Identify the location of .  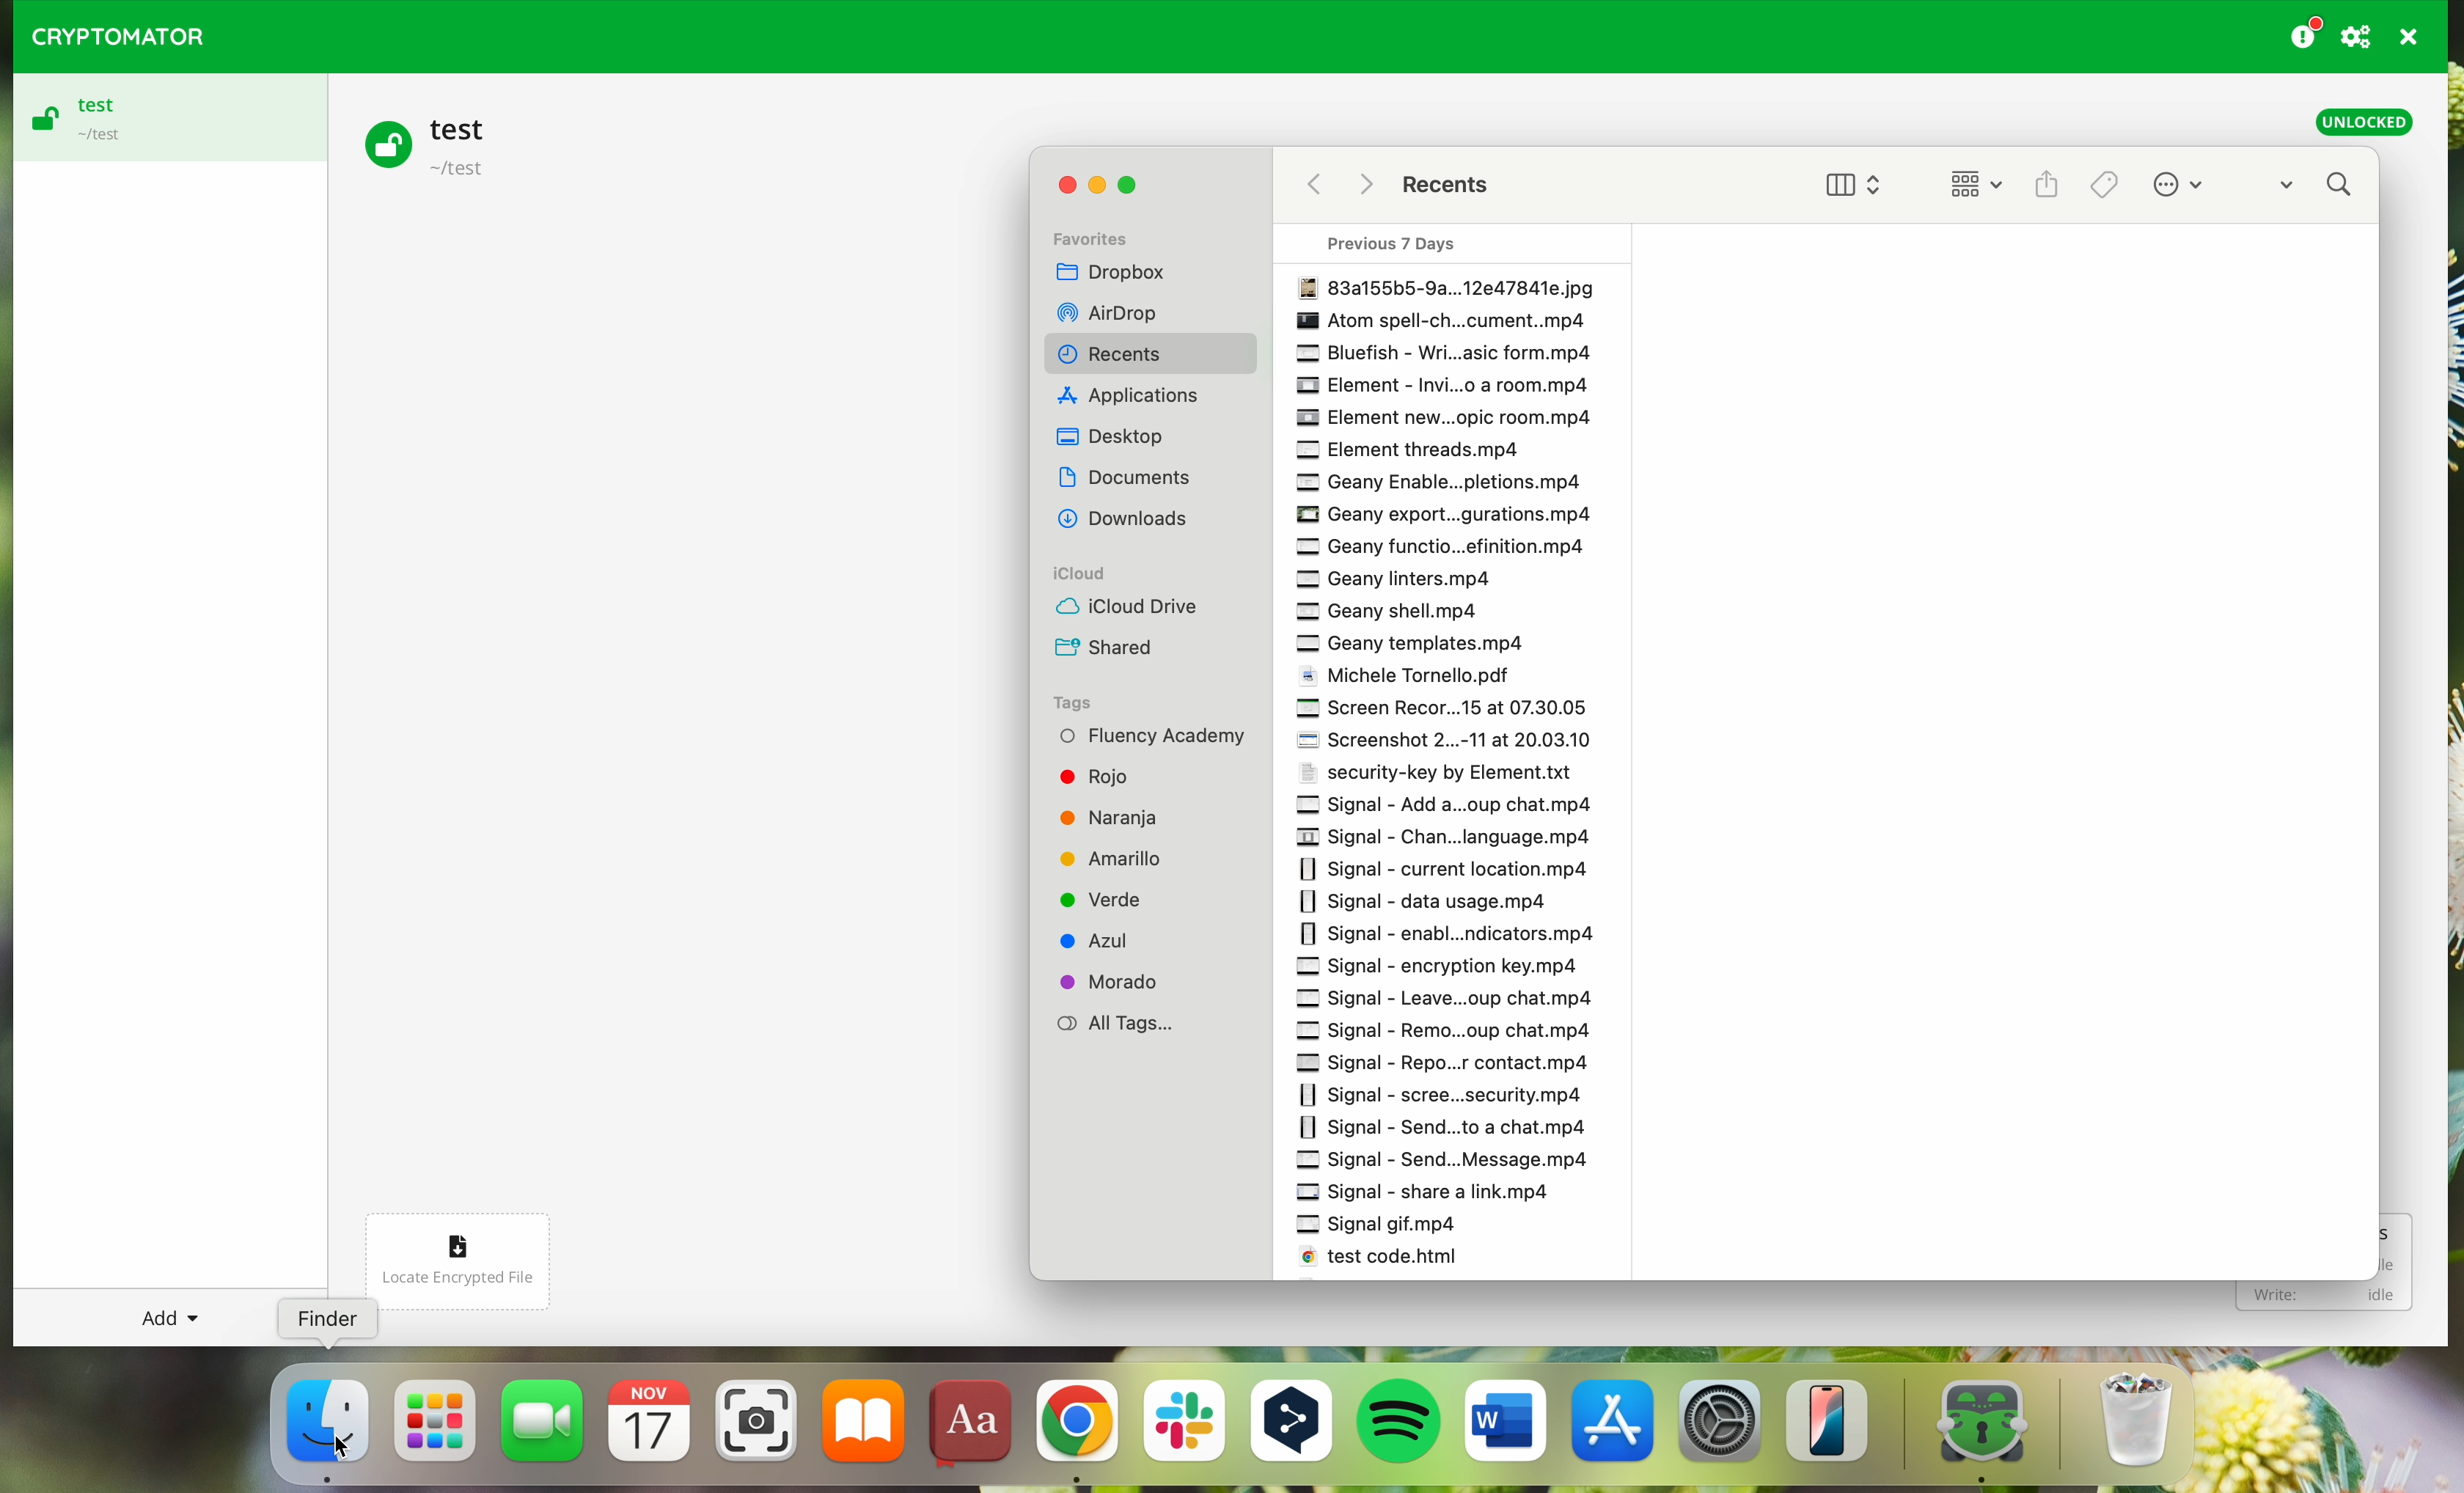
(1132, 521).